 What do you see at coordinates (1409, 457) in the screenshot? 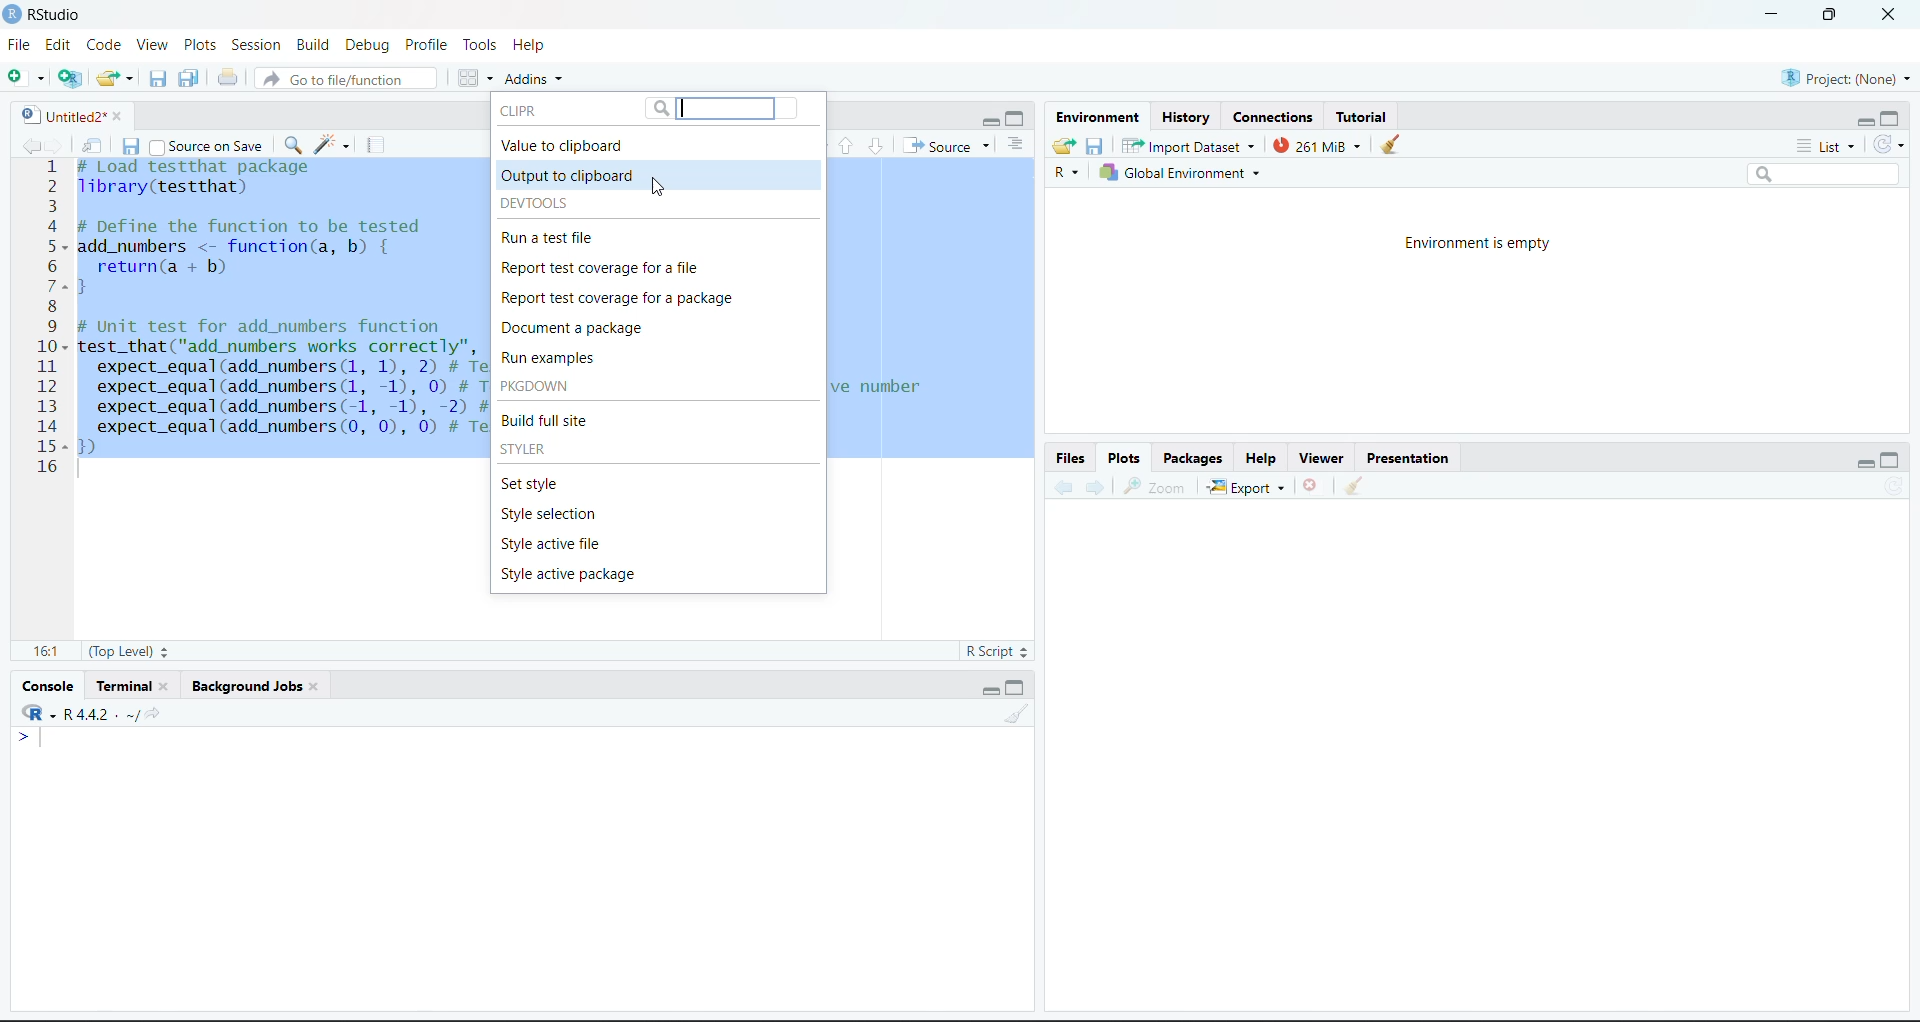
I see `Presentation` at bounding box center [1409, 457].